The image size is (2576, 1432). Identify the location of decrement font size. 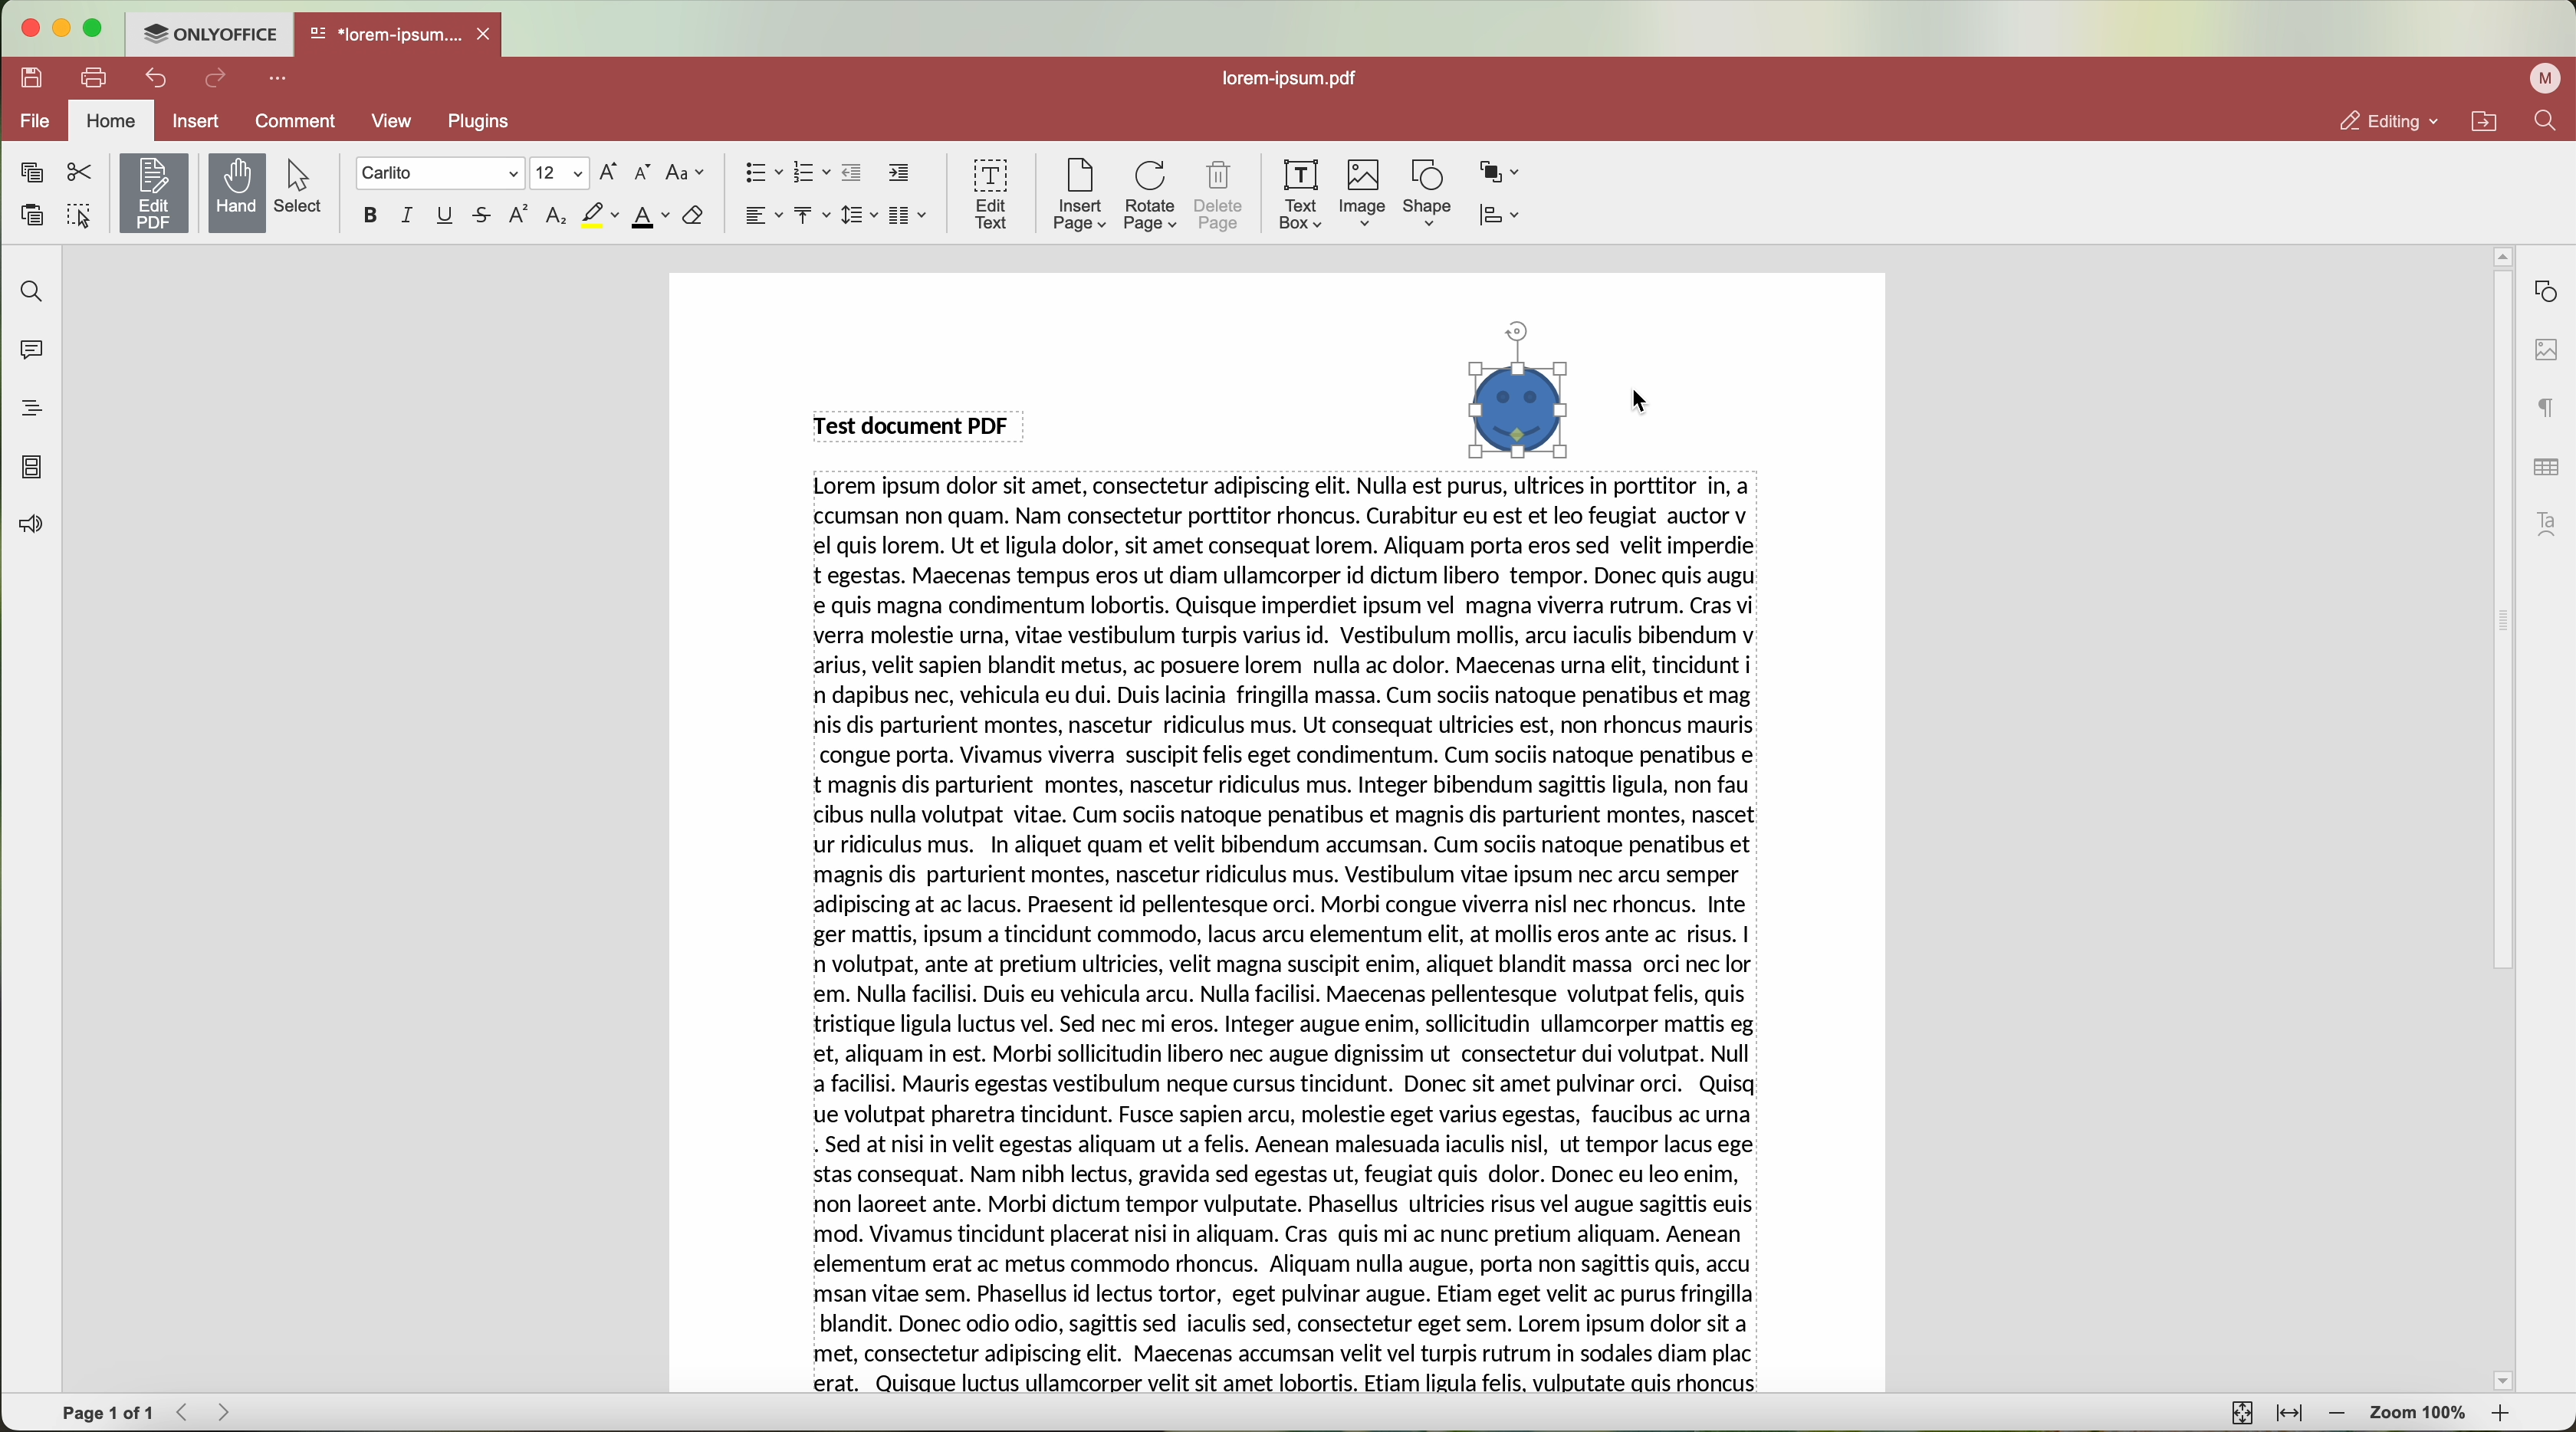
(641, 172).